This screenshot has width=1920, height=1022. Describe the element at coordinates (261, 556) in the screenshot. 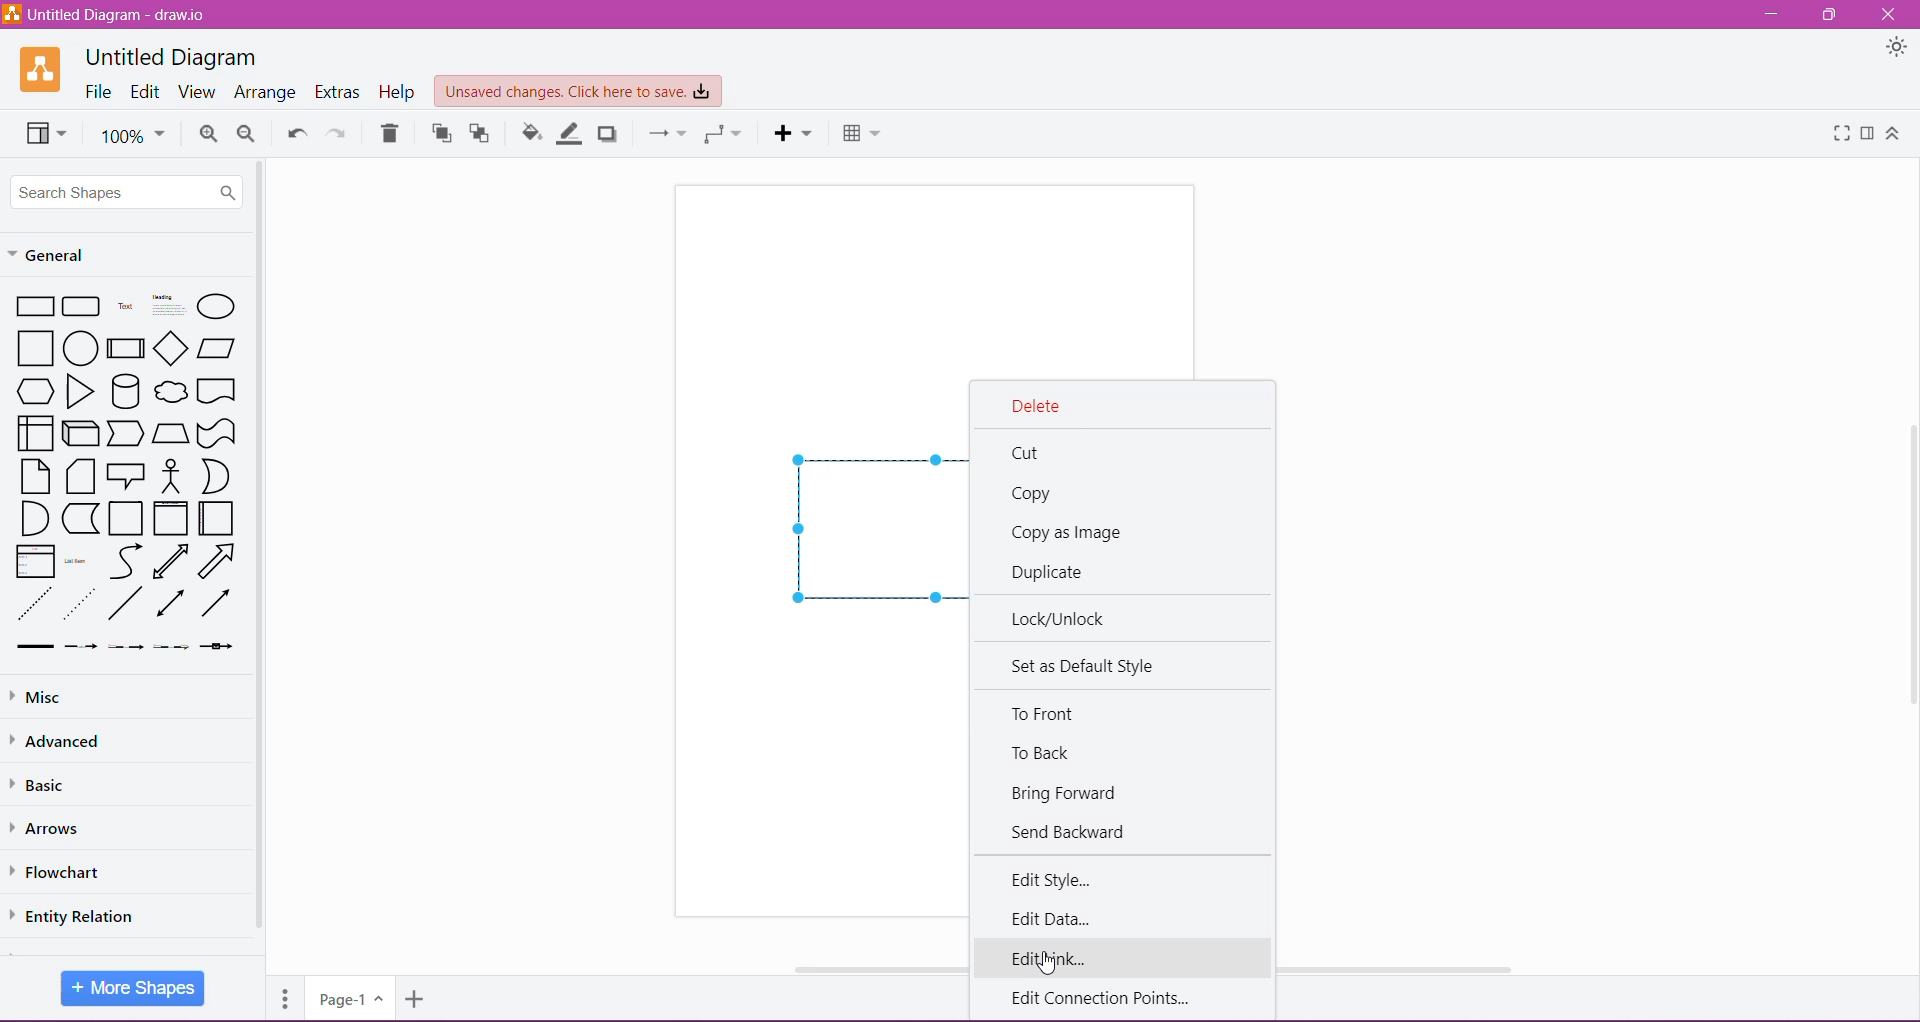

I see `Vertical Scroll Bar` at that location.